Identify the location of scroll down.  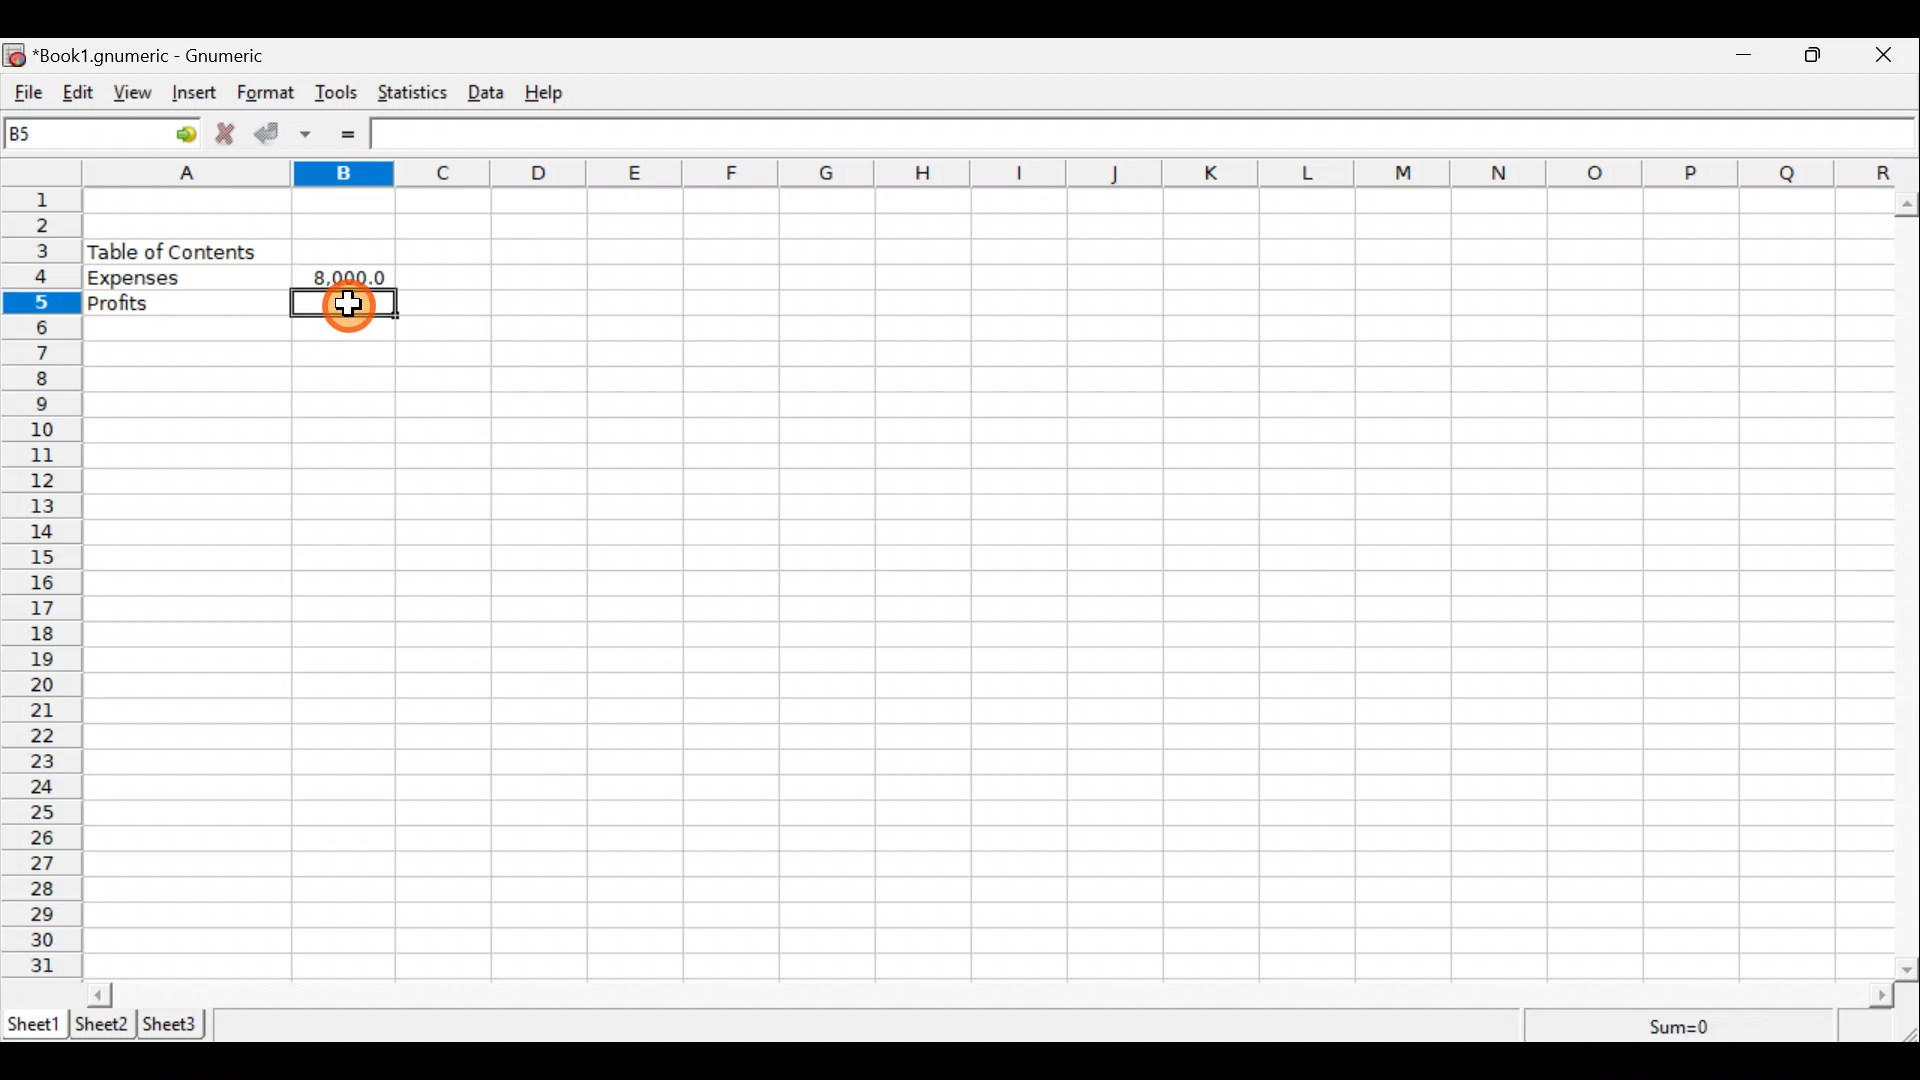
(1908, 969).